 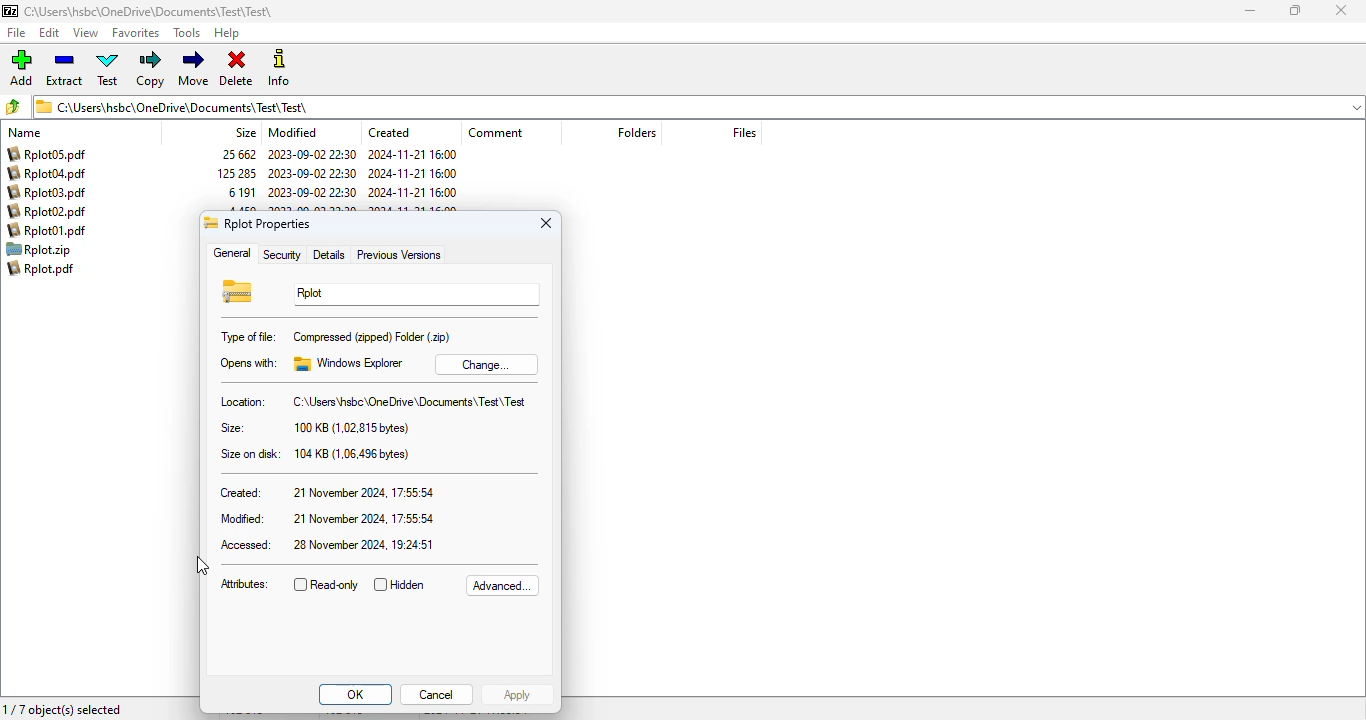 What do you see at coordinates (1294, 10) in the screenshot?
I see `maximize` at bounding box center [1294, 10].